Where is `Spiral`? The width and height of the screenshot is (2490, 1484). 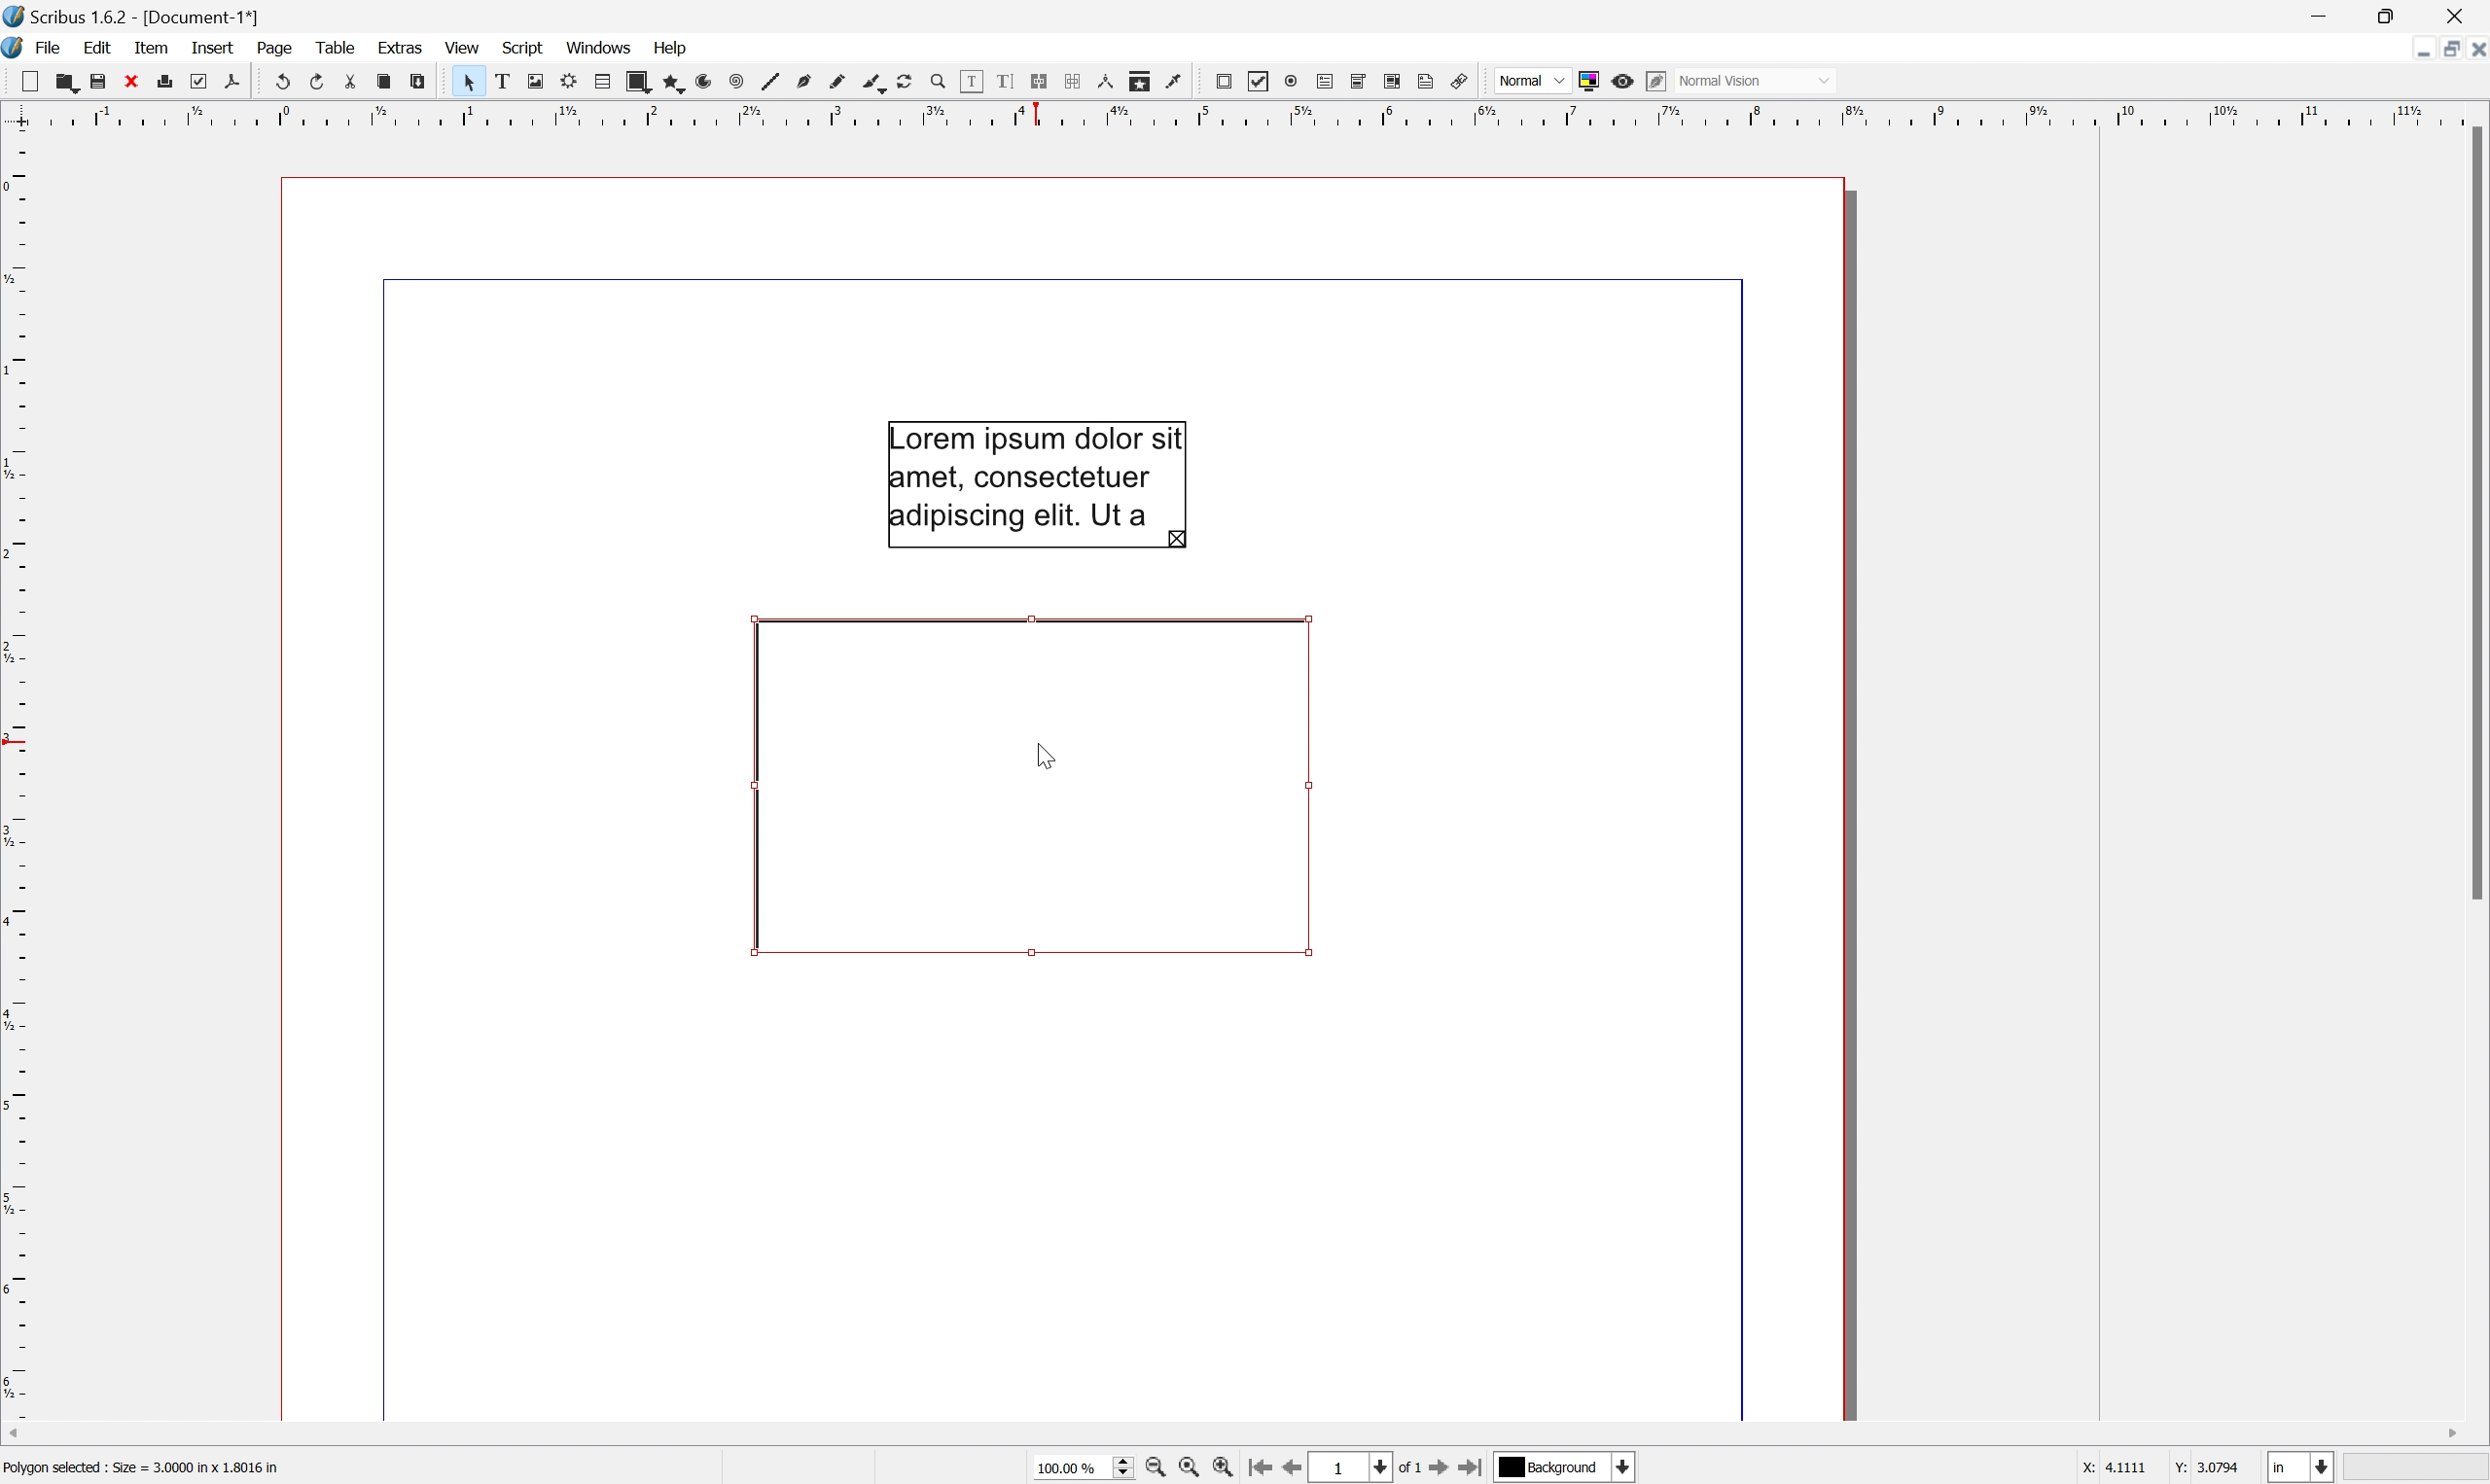 Spiral is located at coordinates (736, 81).